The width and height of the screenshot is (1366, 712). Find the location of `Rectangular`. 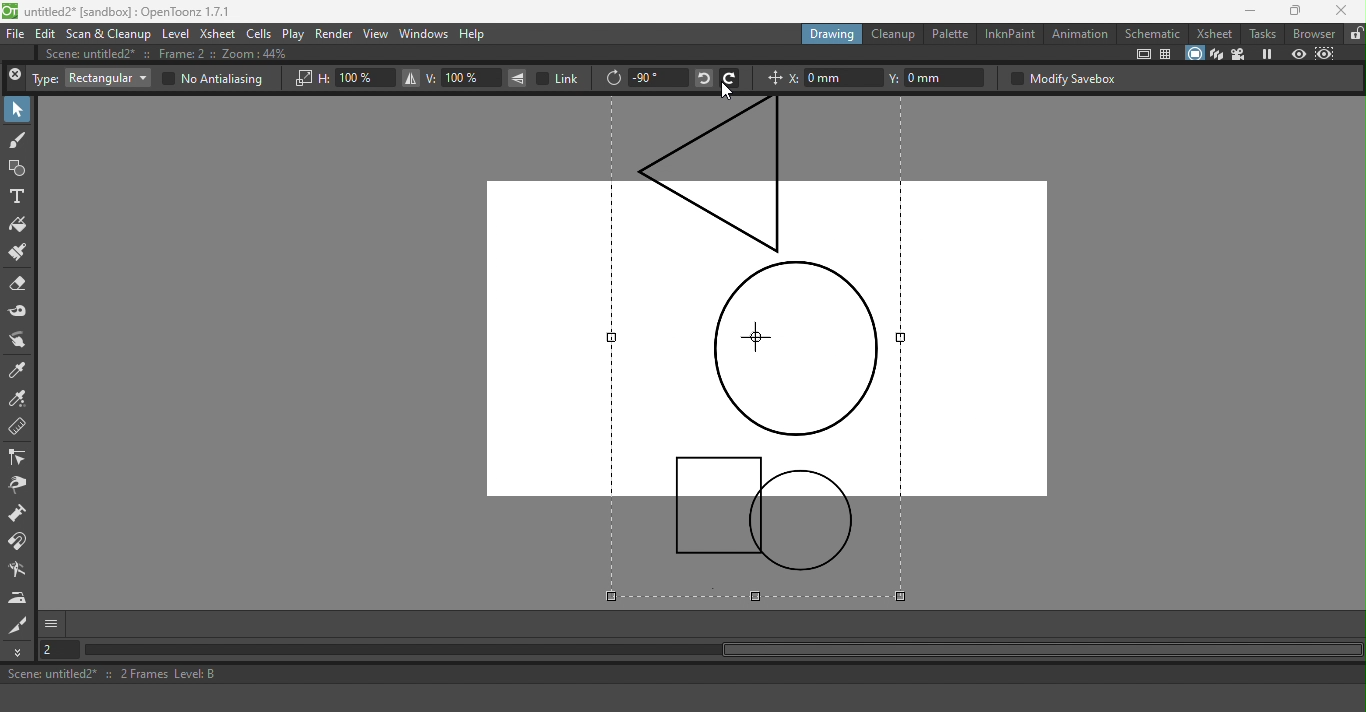

Rectangular is located at coordinates (107, 78).